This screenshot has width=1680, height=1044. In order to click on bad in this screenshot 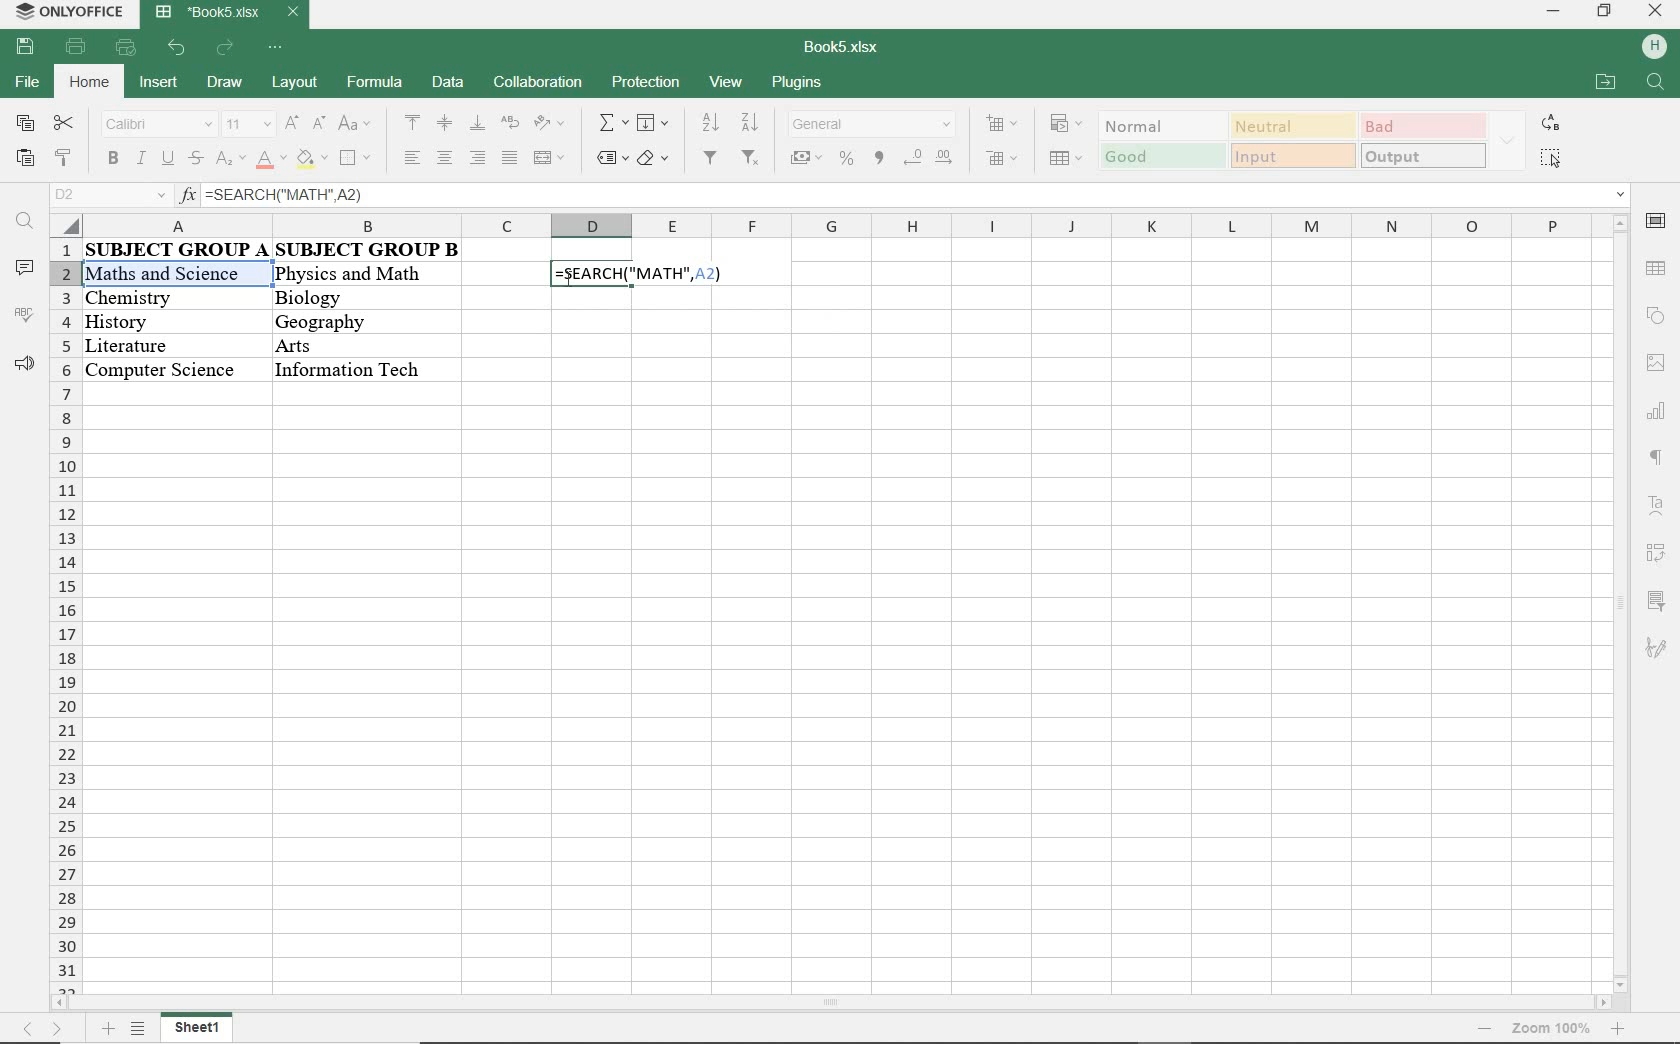, I will do `click(1423, 125)`.